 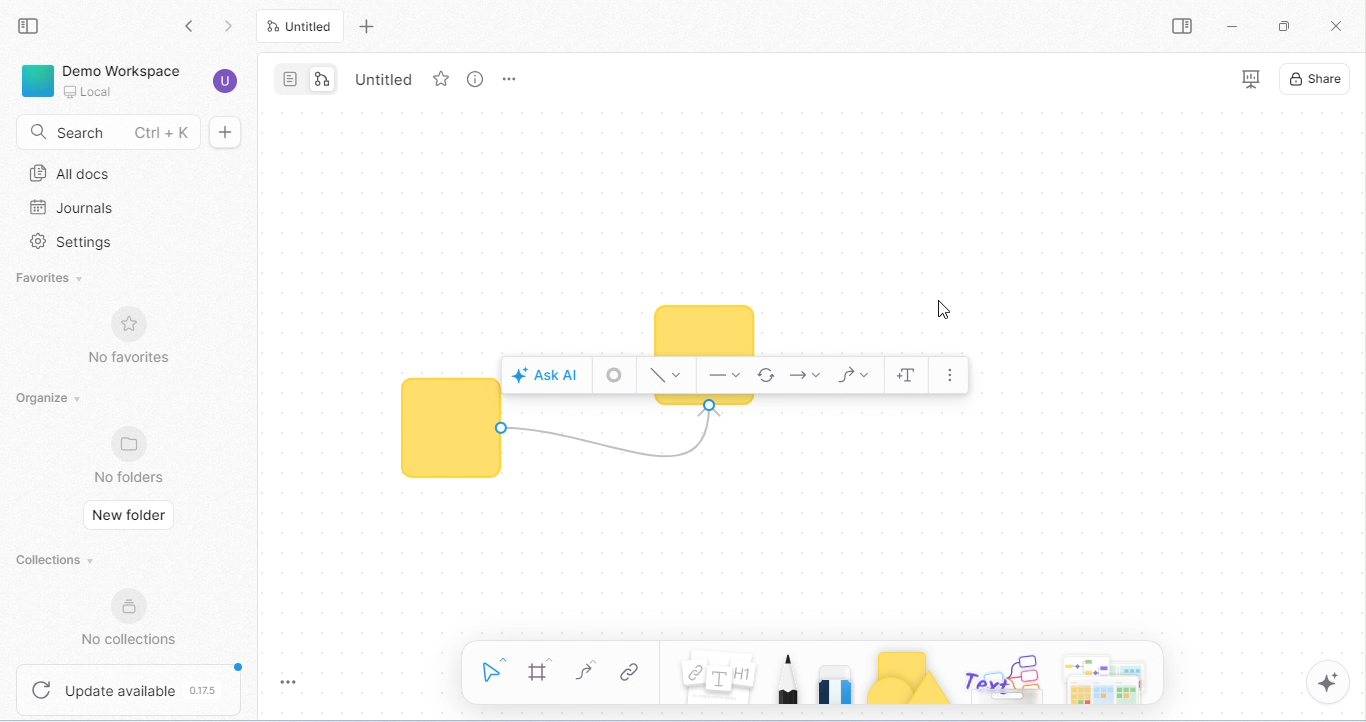 I want to click on new doc, so click(x=225, y=132).